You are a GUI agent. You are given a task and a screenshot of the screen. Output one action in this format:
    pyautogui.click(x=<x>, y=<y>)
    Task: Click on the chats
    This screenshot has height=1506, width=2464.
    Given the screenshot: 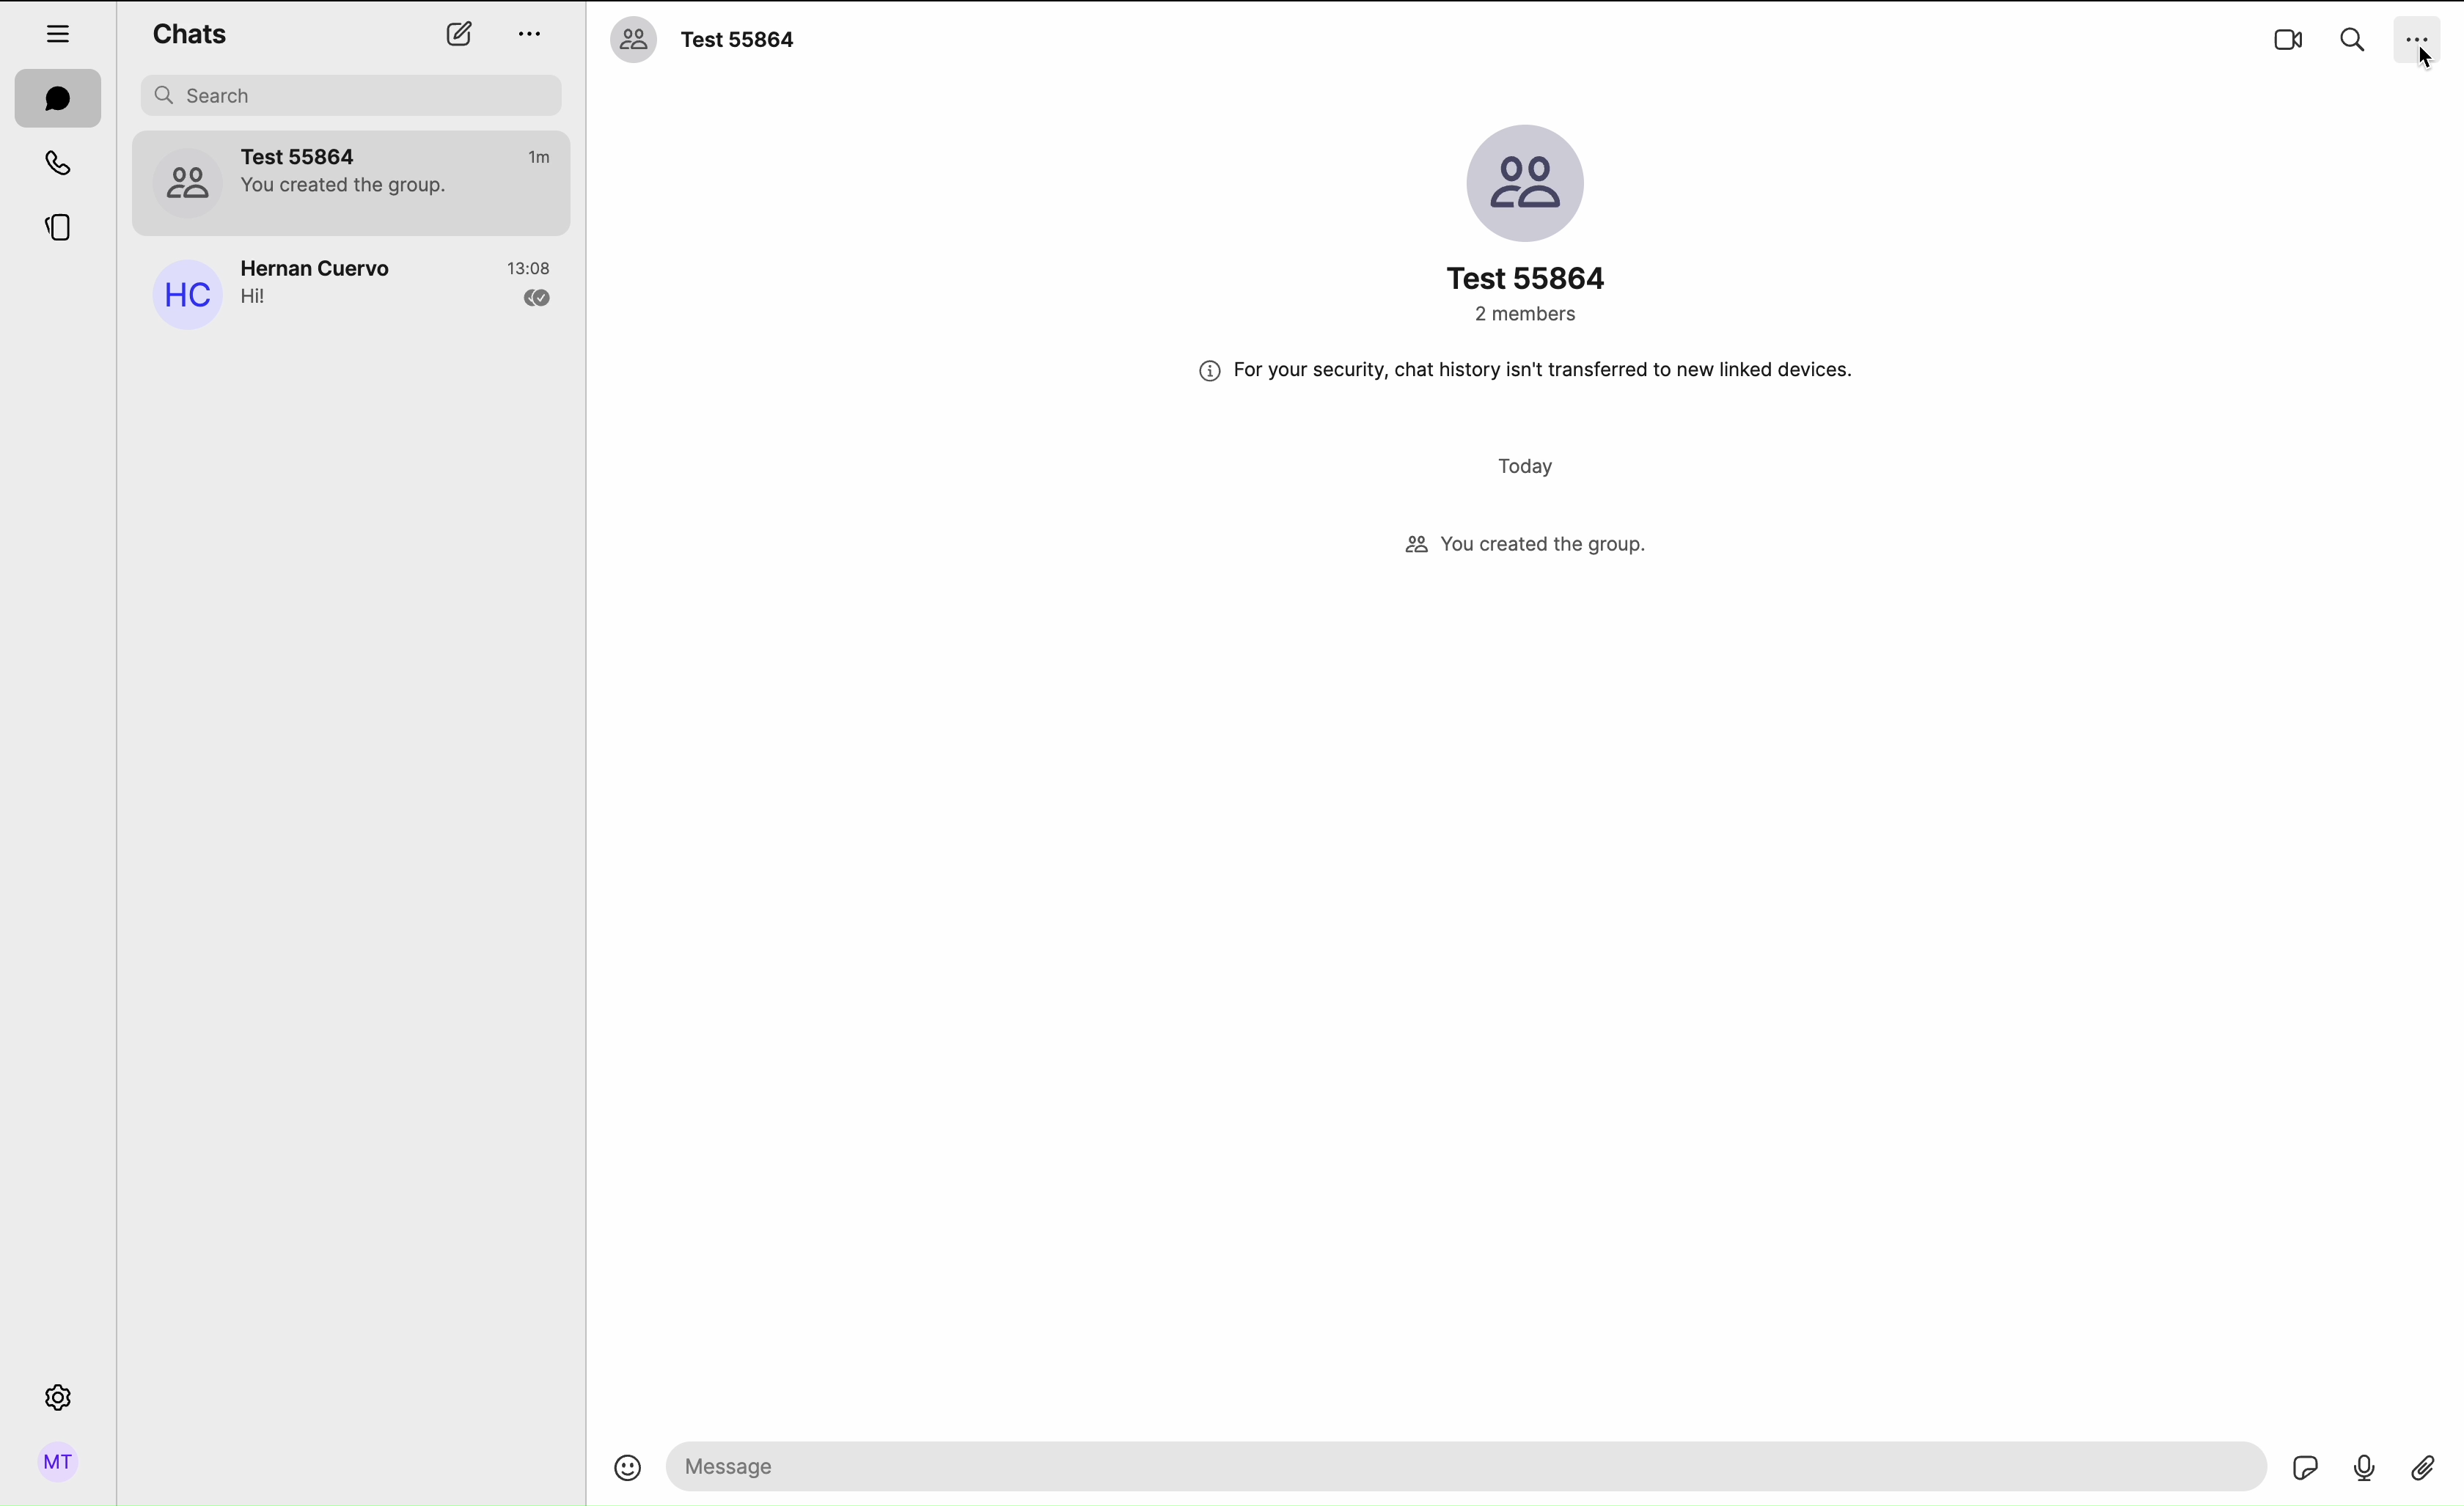 What is the action you would take?
    pyautogui.click(x=59, y=99)
    